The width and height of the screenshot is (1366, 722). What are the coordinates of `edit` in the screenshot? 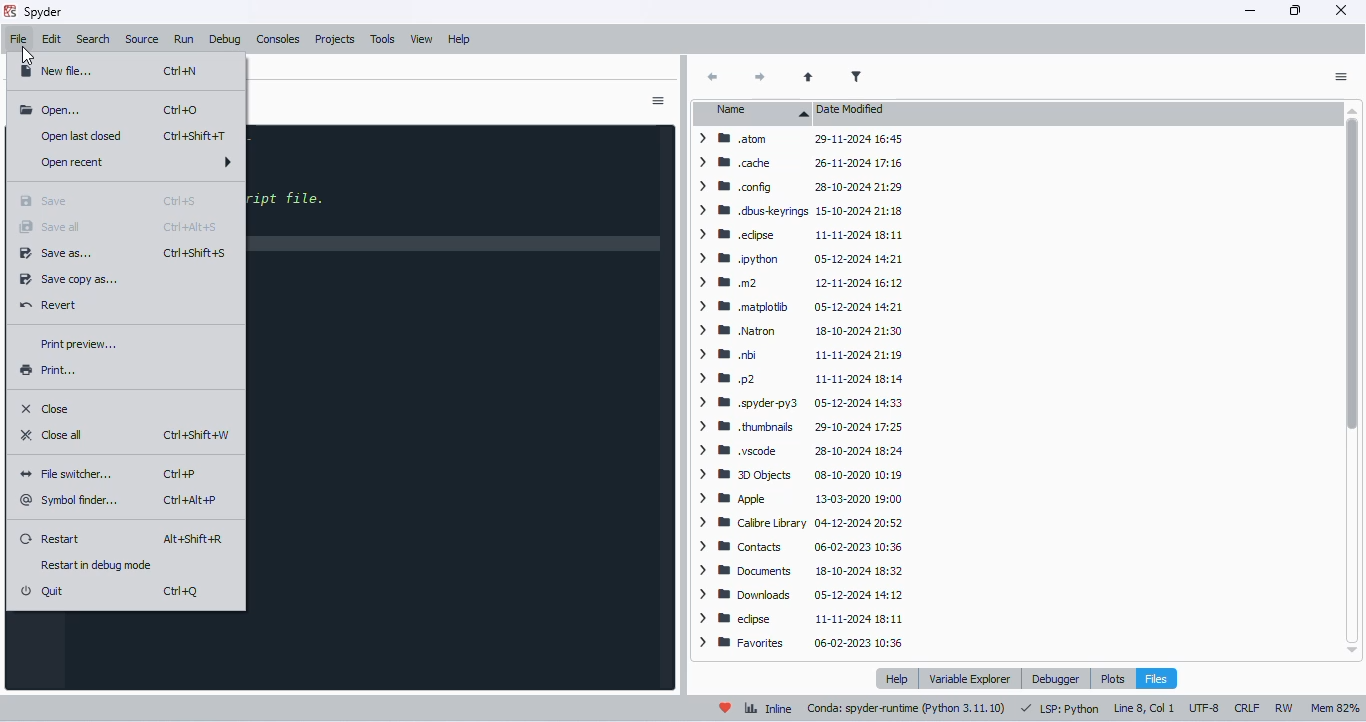 It's located at (52, 39).